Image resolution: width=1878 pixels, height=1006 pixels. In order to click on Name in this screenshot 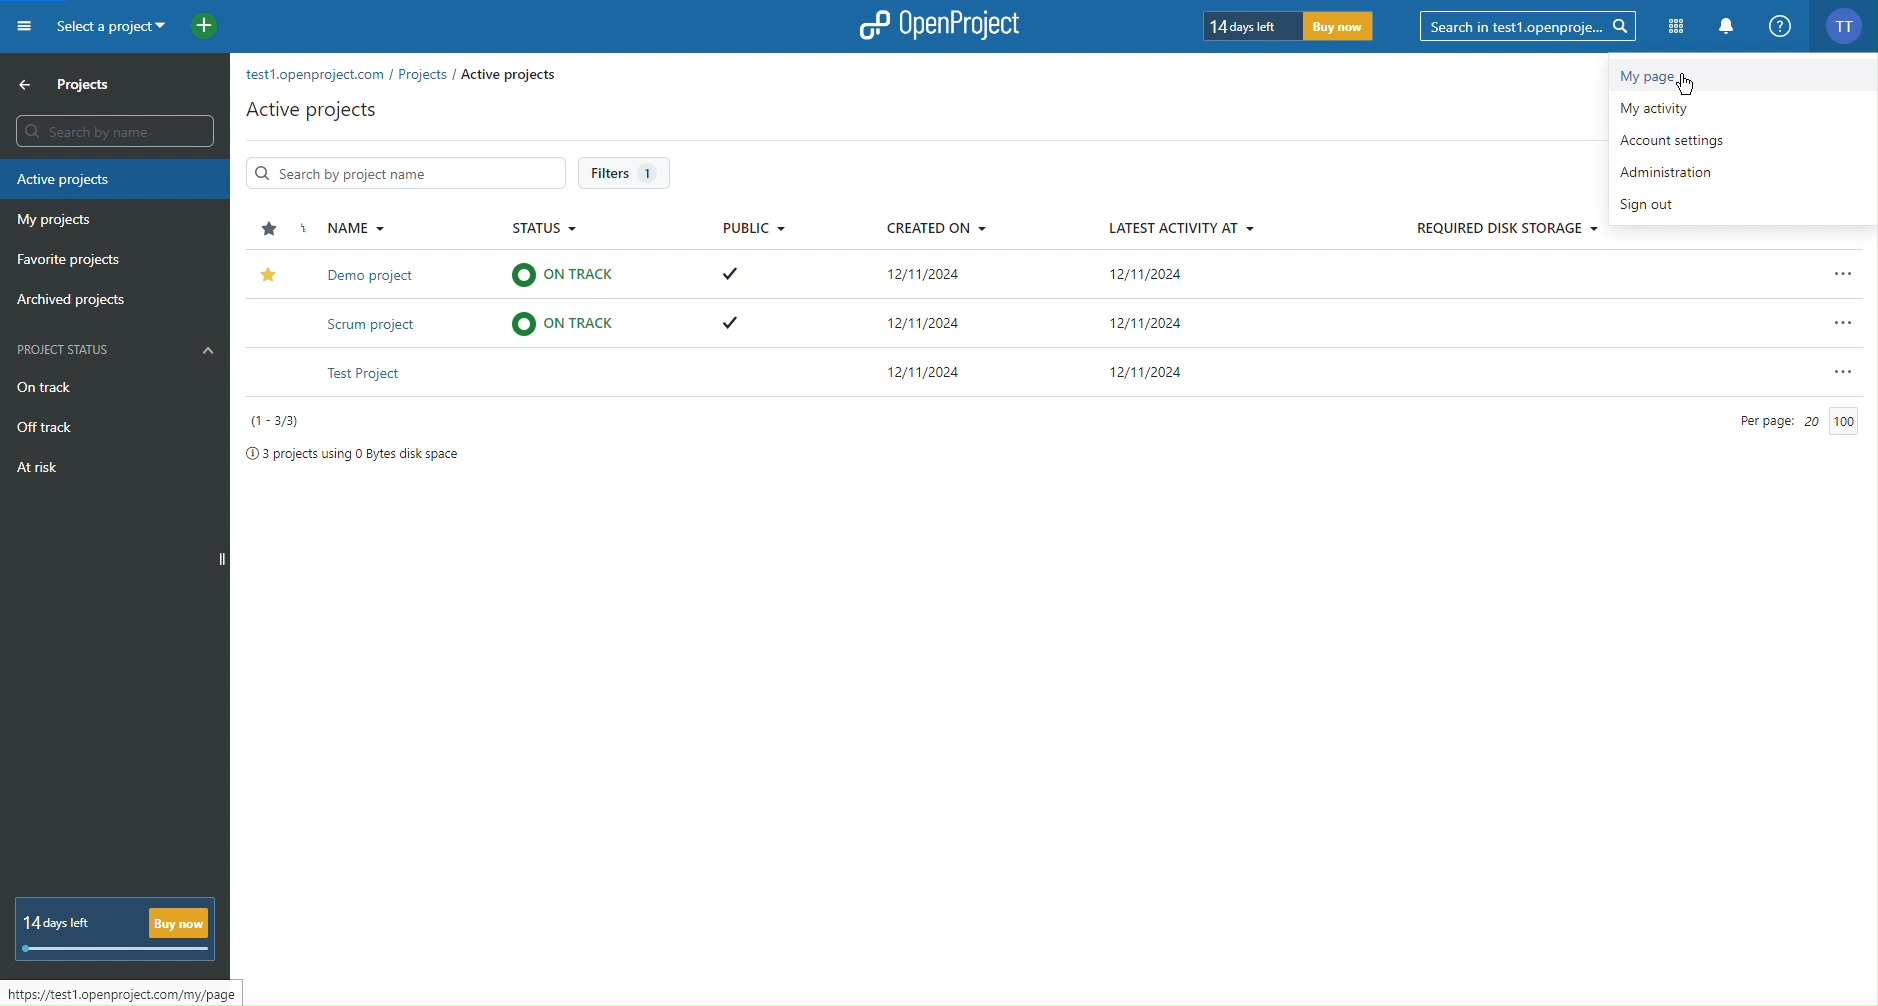, I will do `click(352, 227)`.